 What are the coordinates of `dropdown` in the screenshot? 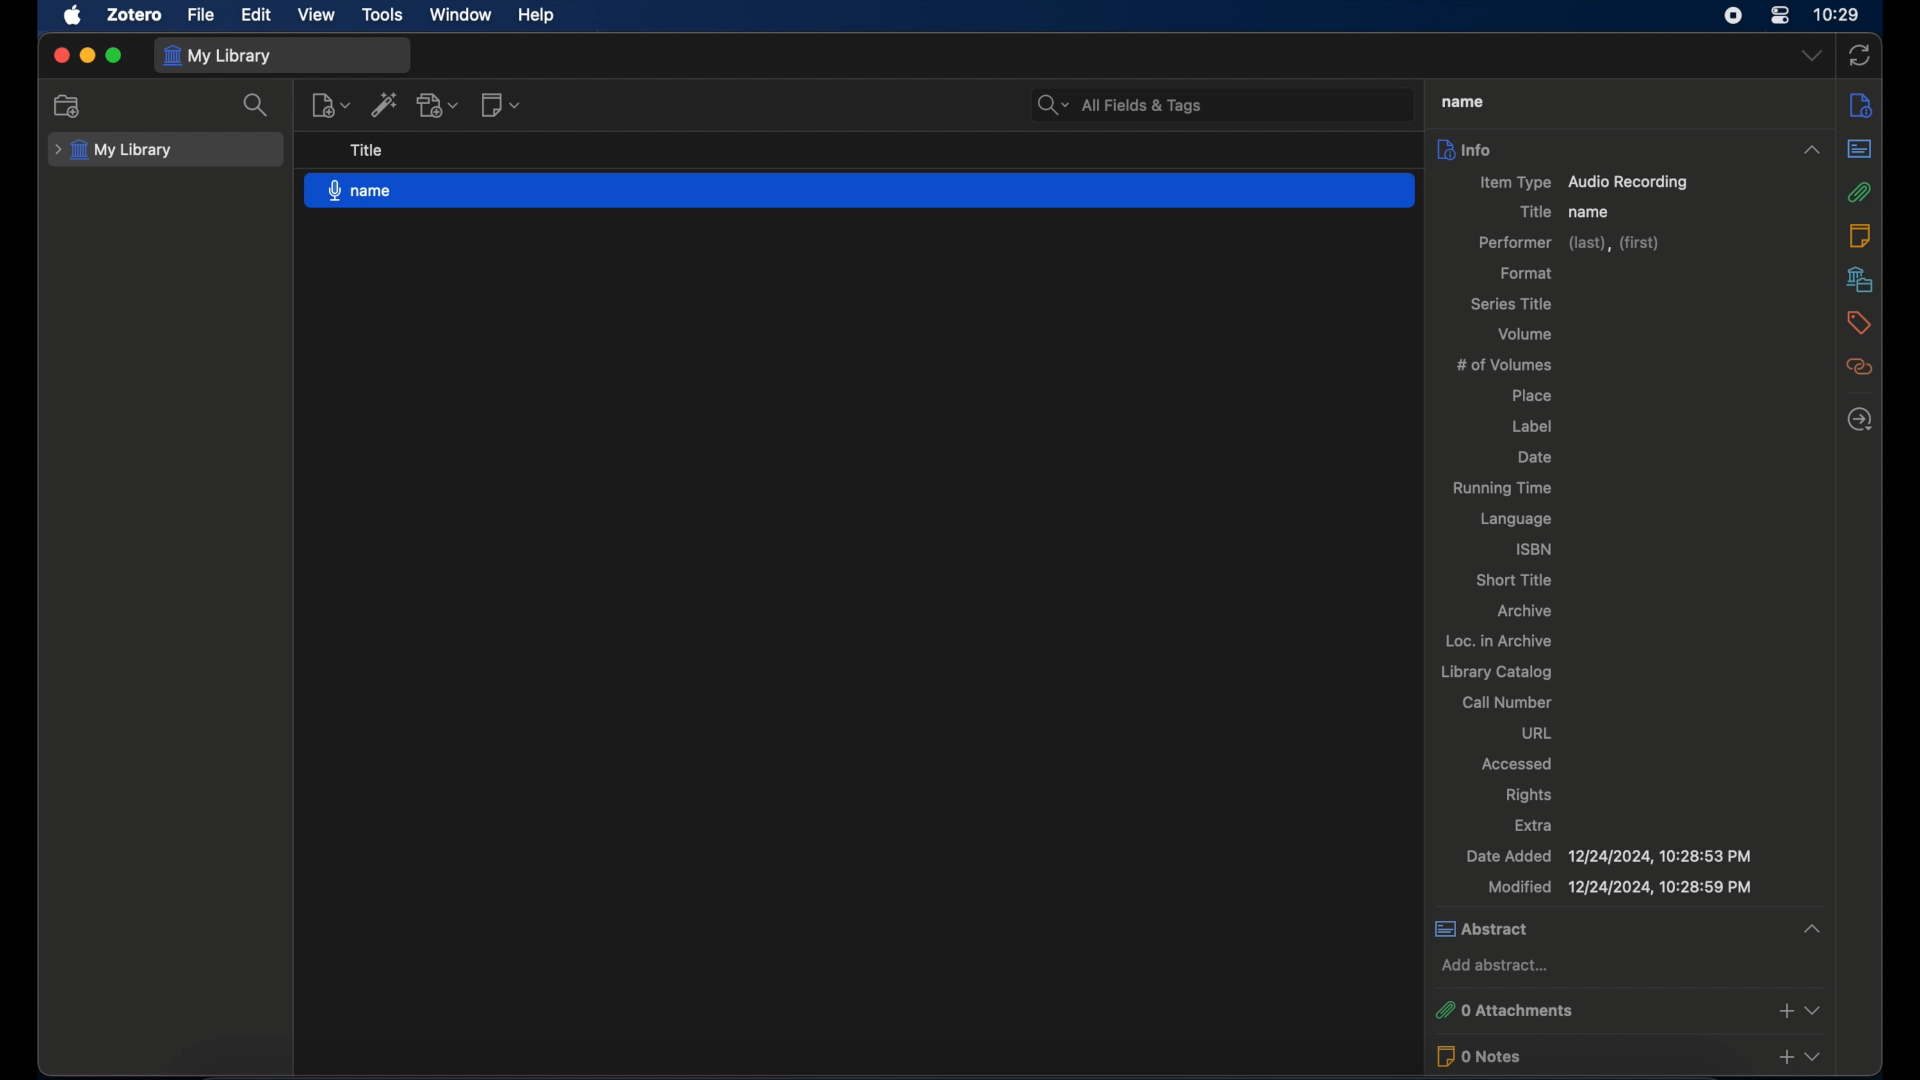 It's located at (1811, 56).